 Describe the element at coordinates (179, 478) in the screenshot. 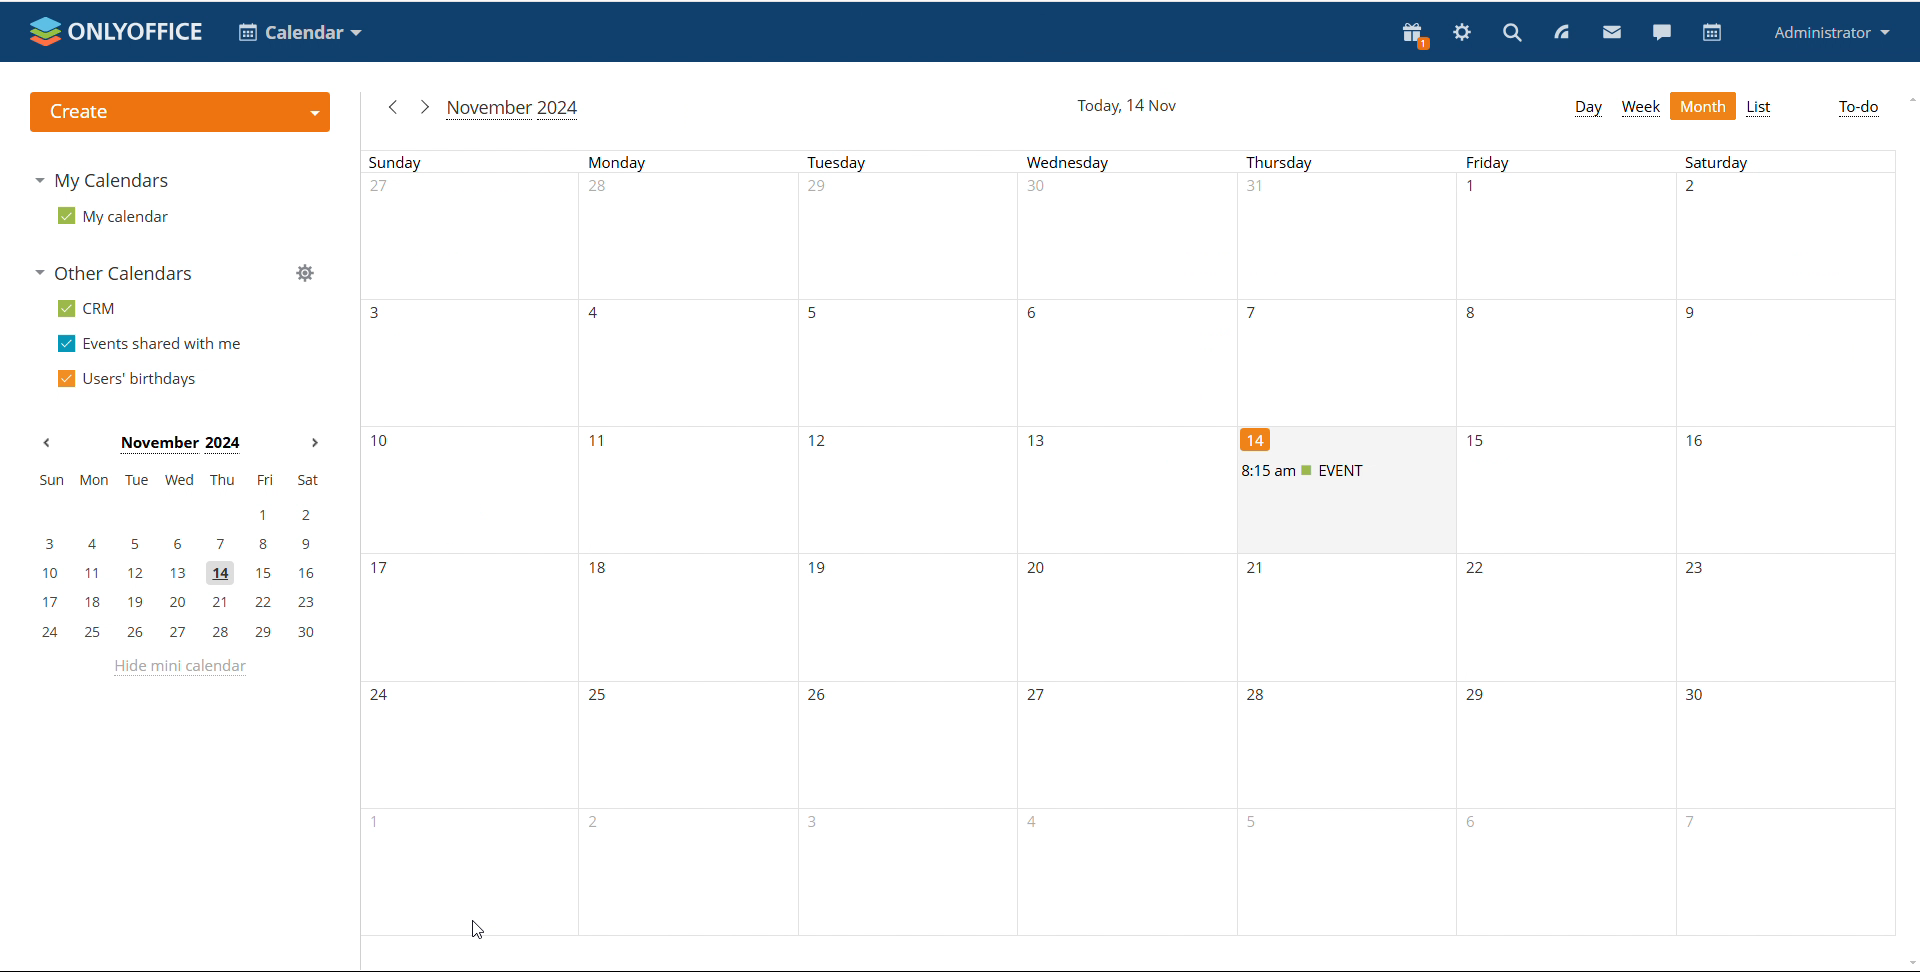

I see `mon, tue, wed, thu, fri, sat, sun` at that location.